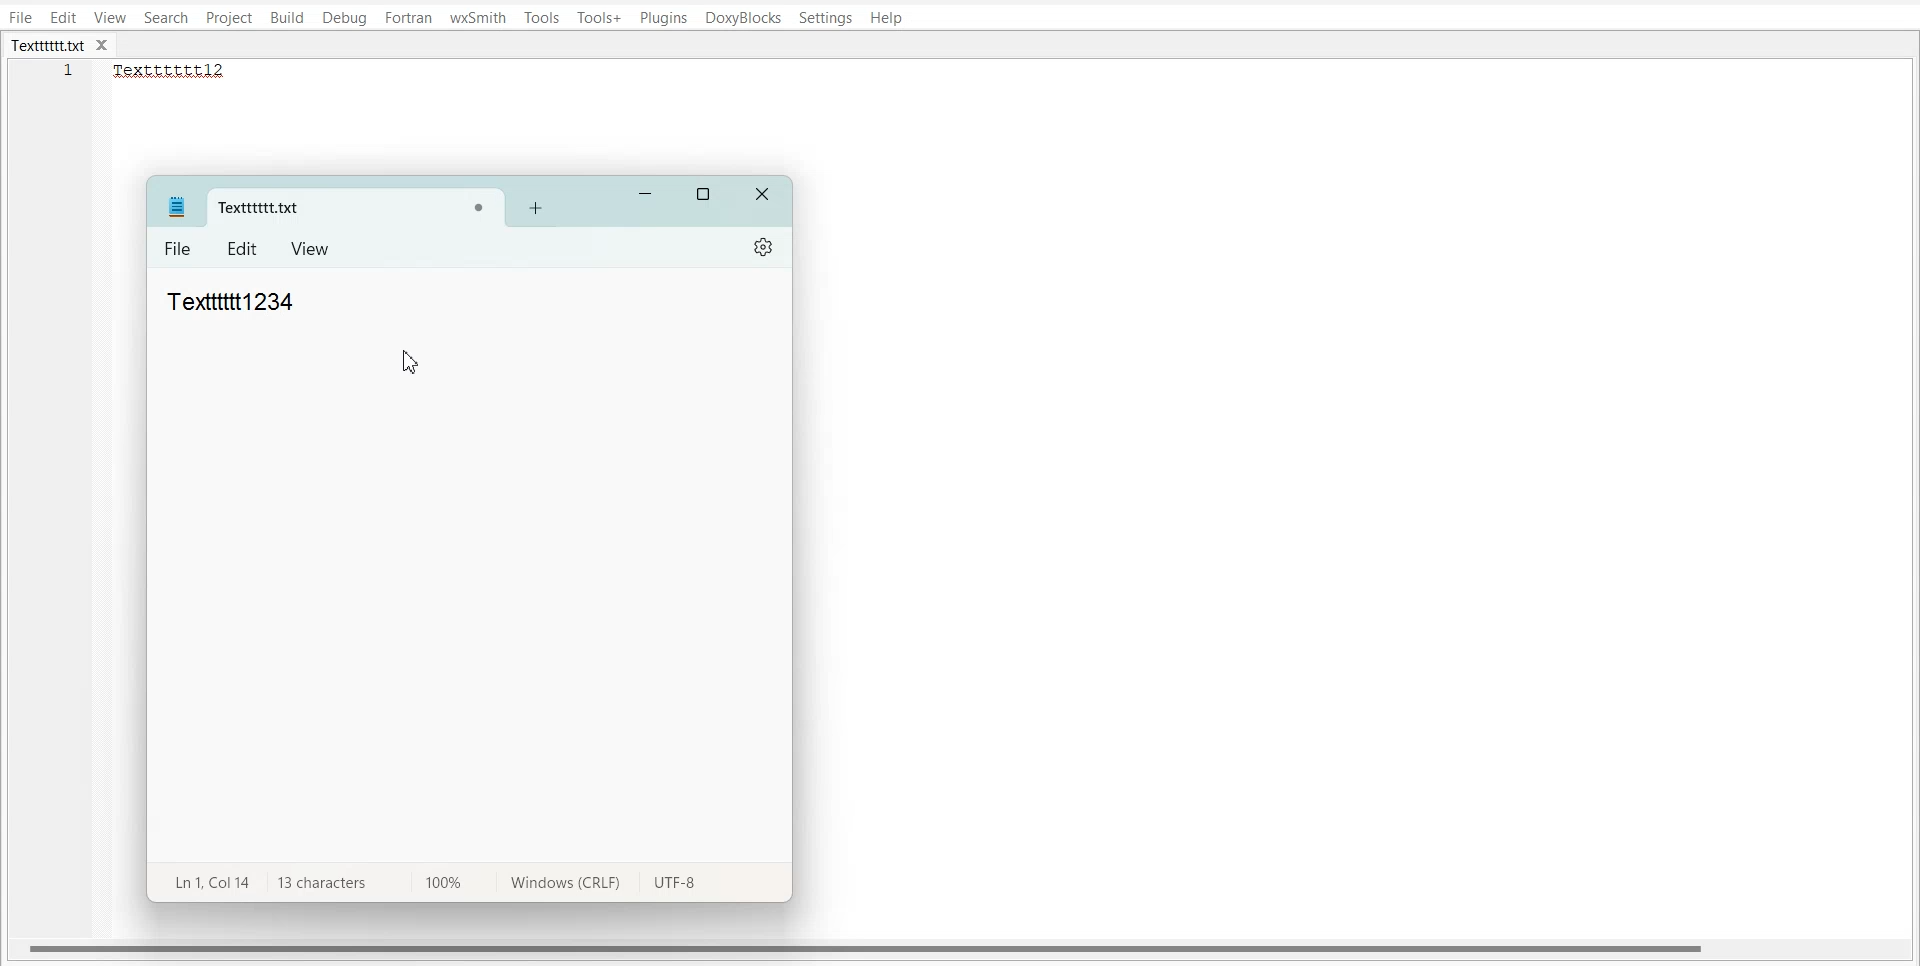 The image size is (1920, 966). Describe the element at coordinates (826, 18) in the screenshot. I see `Settings` at that location.